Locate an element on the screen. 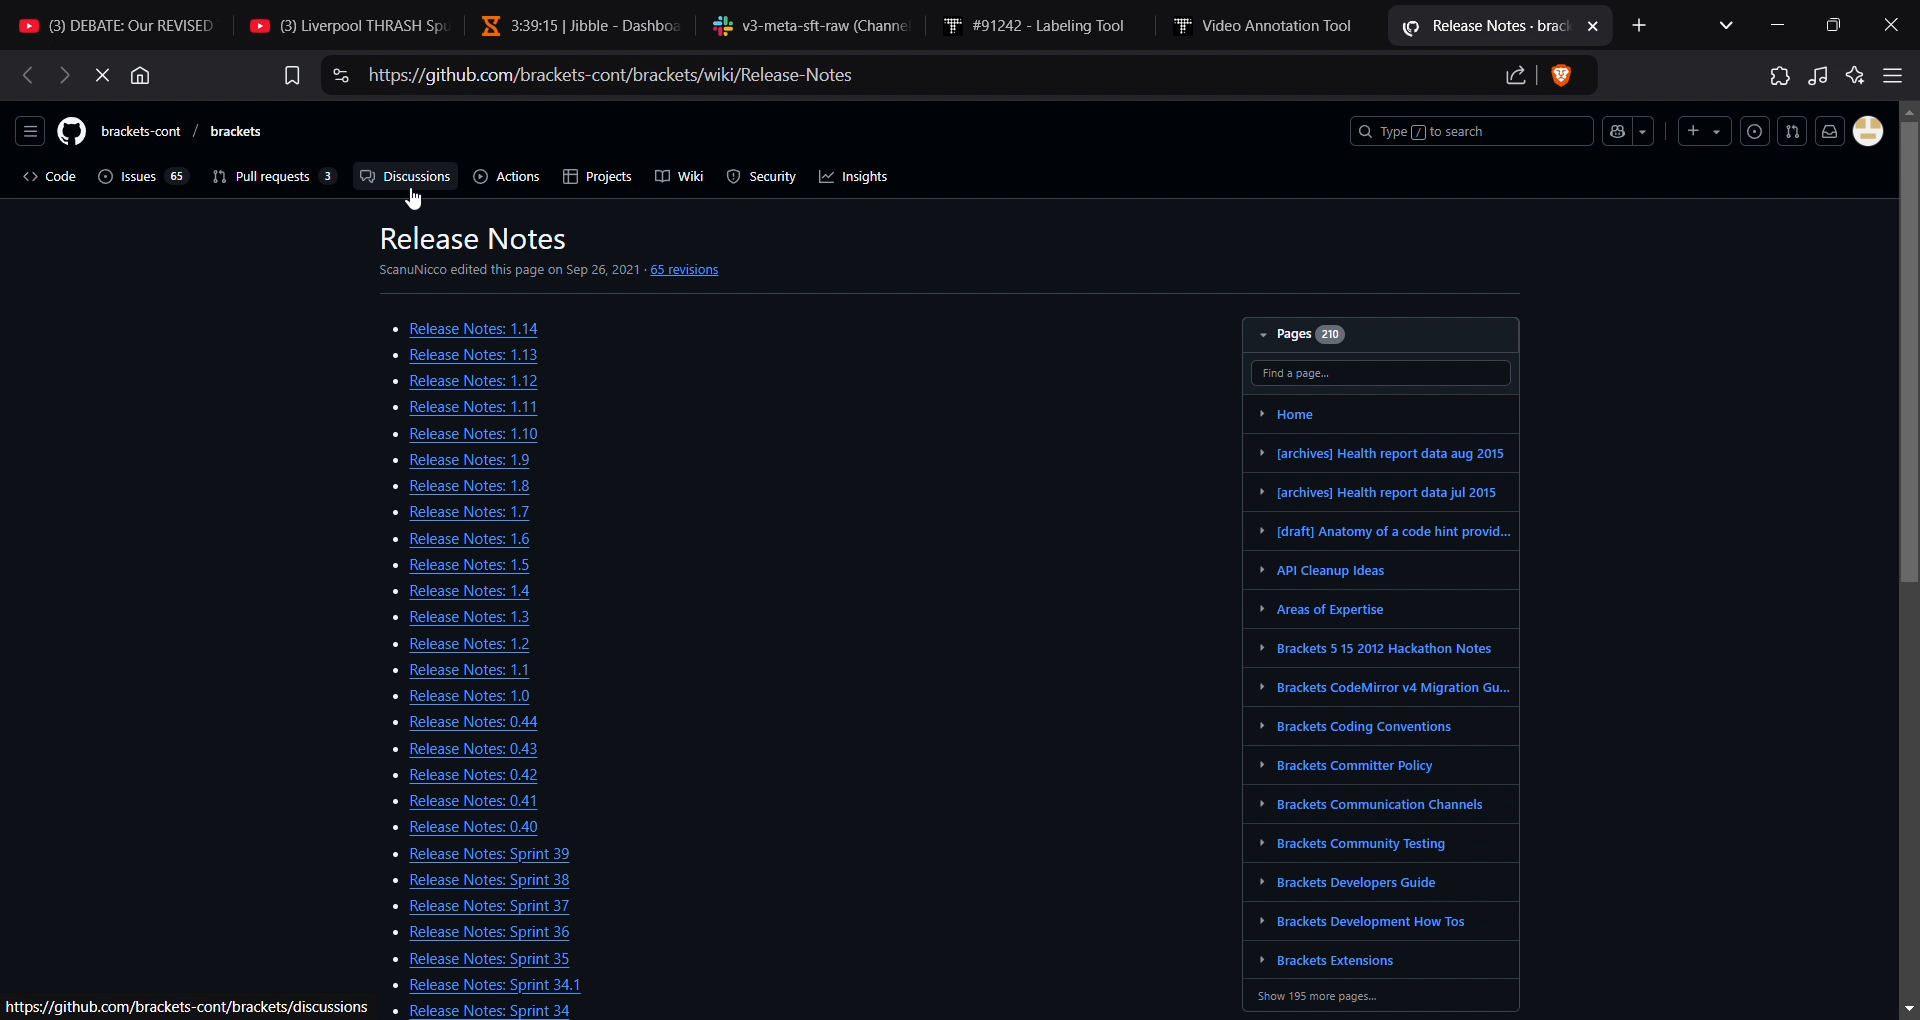 This screenshot has height=1020, width=1920. actions is located at coordinates (504, 177).